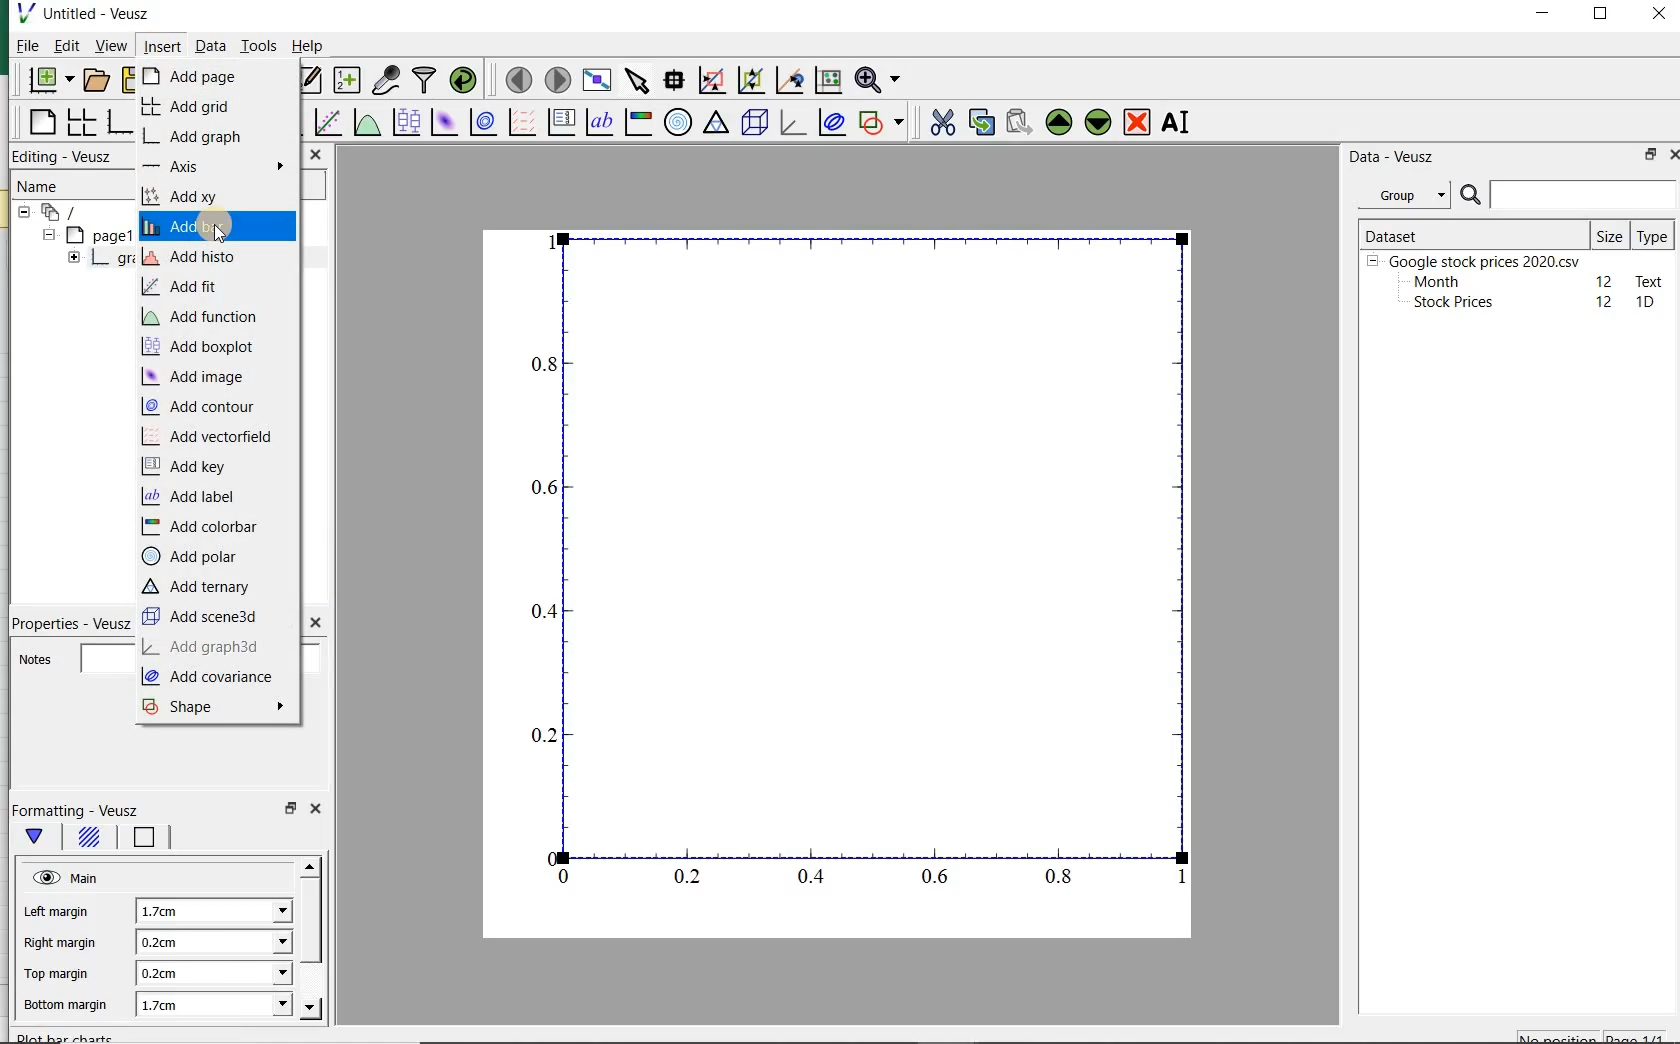  I want to click on add fit, so click(191, 286).